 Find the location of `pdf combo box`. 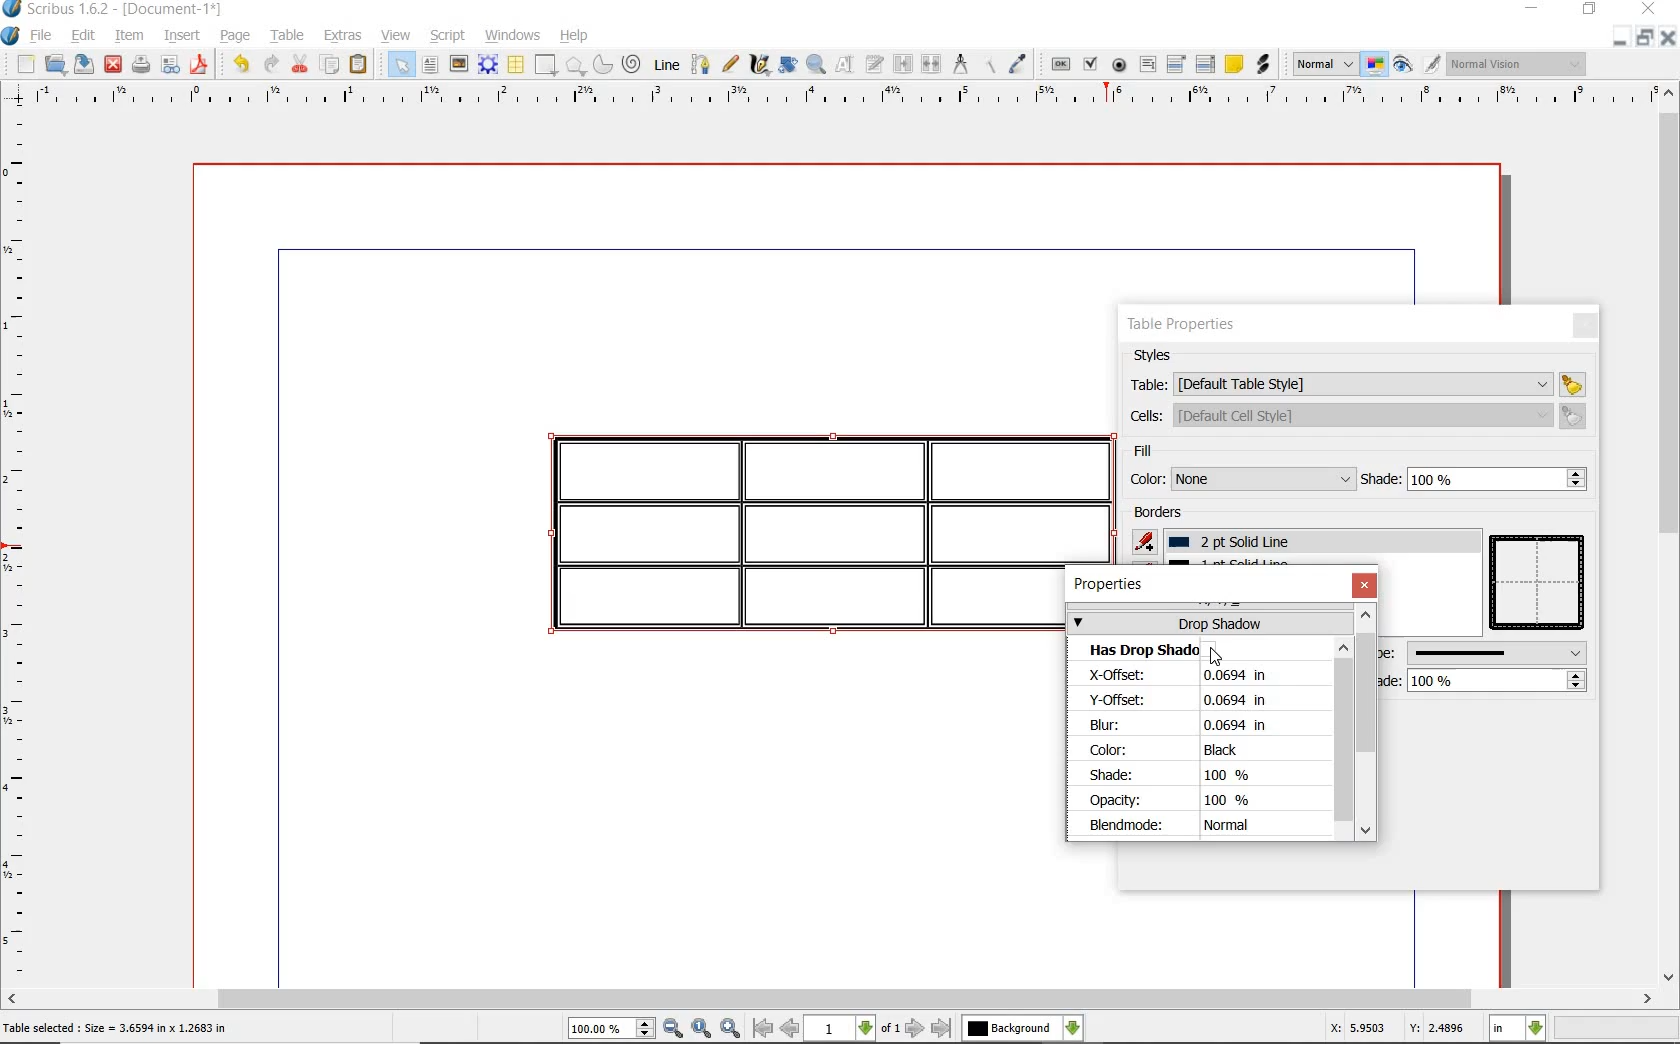

pdf combo box is located at coordinates (1176, 65).